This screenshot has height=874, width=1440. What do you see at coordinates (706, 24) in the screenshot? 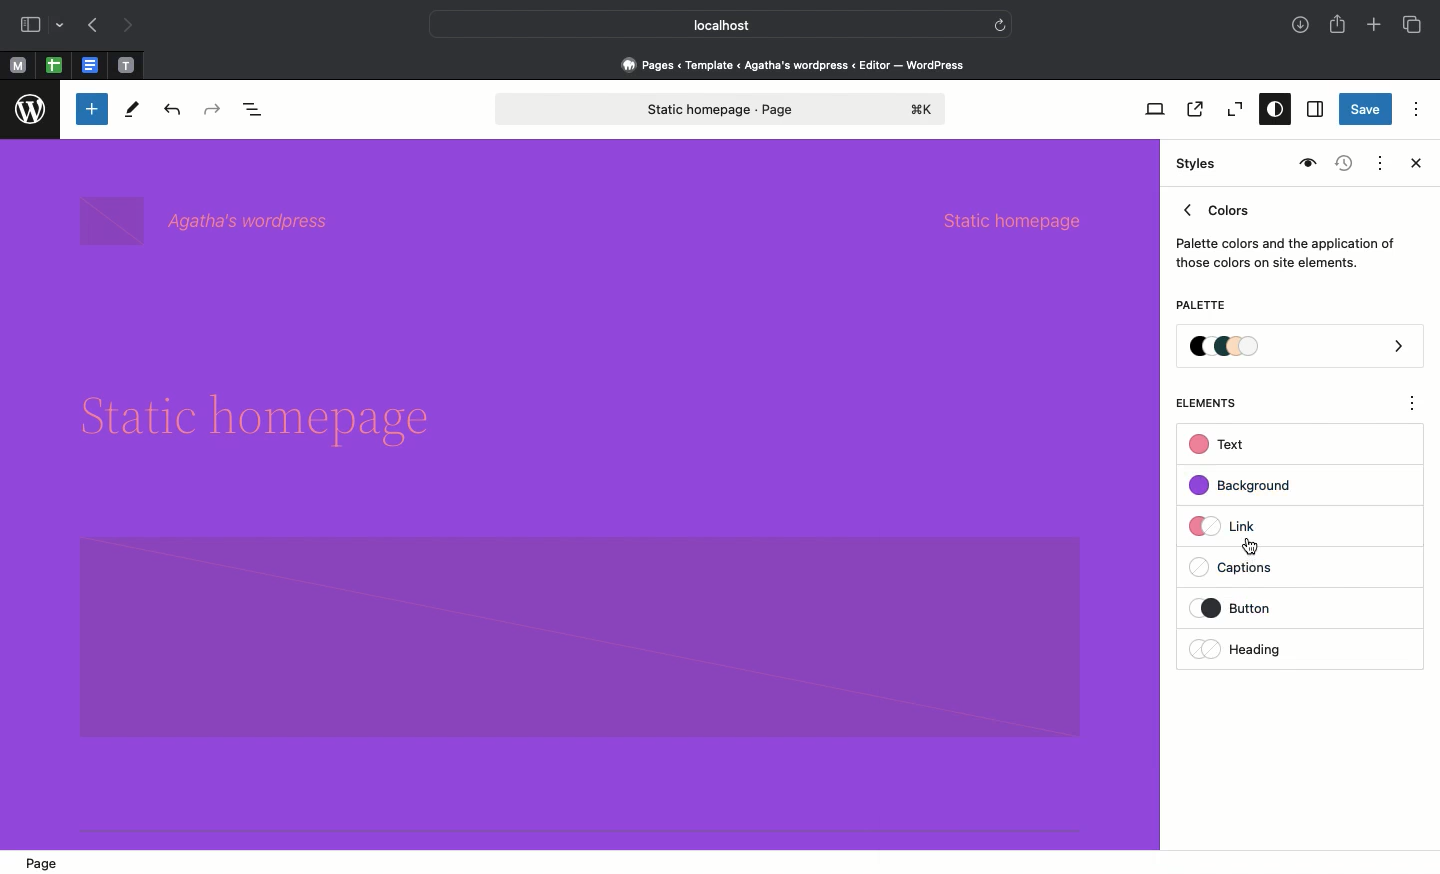
I see `Local host` at bounding box center [706, 24].